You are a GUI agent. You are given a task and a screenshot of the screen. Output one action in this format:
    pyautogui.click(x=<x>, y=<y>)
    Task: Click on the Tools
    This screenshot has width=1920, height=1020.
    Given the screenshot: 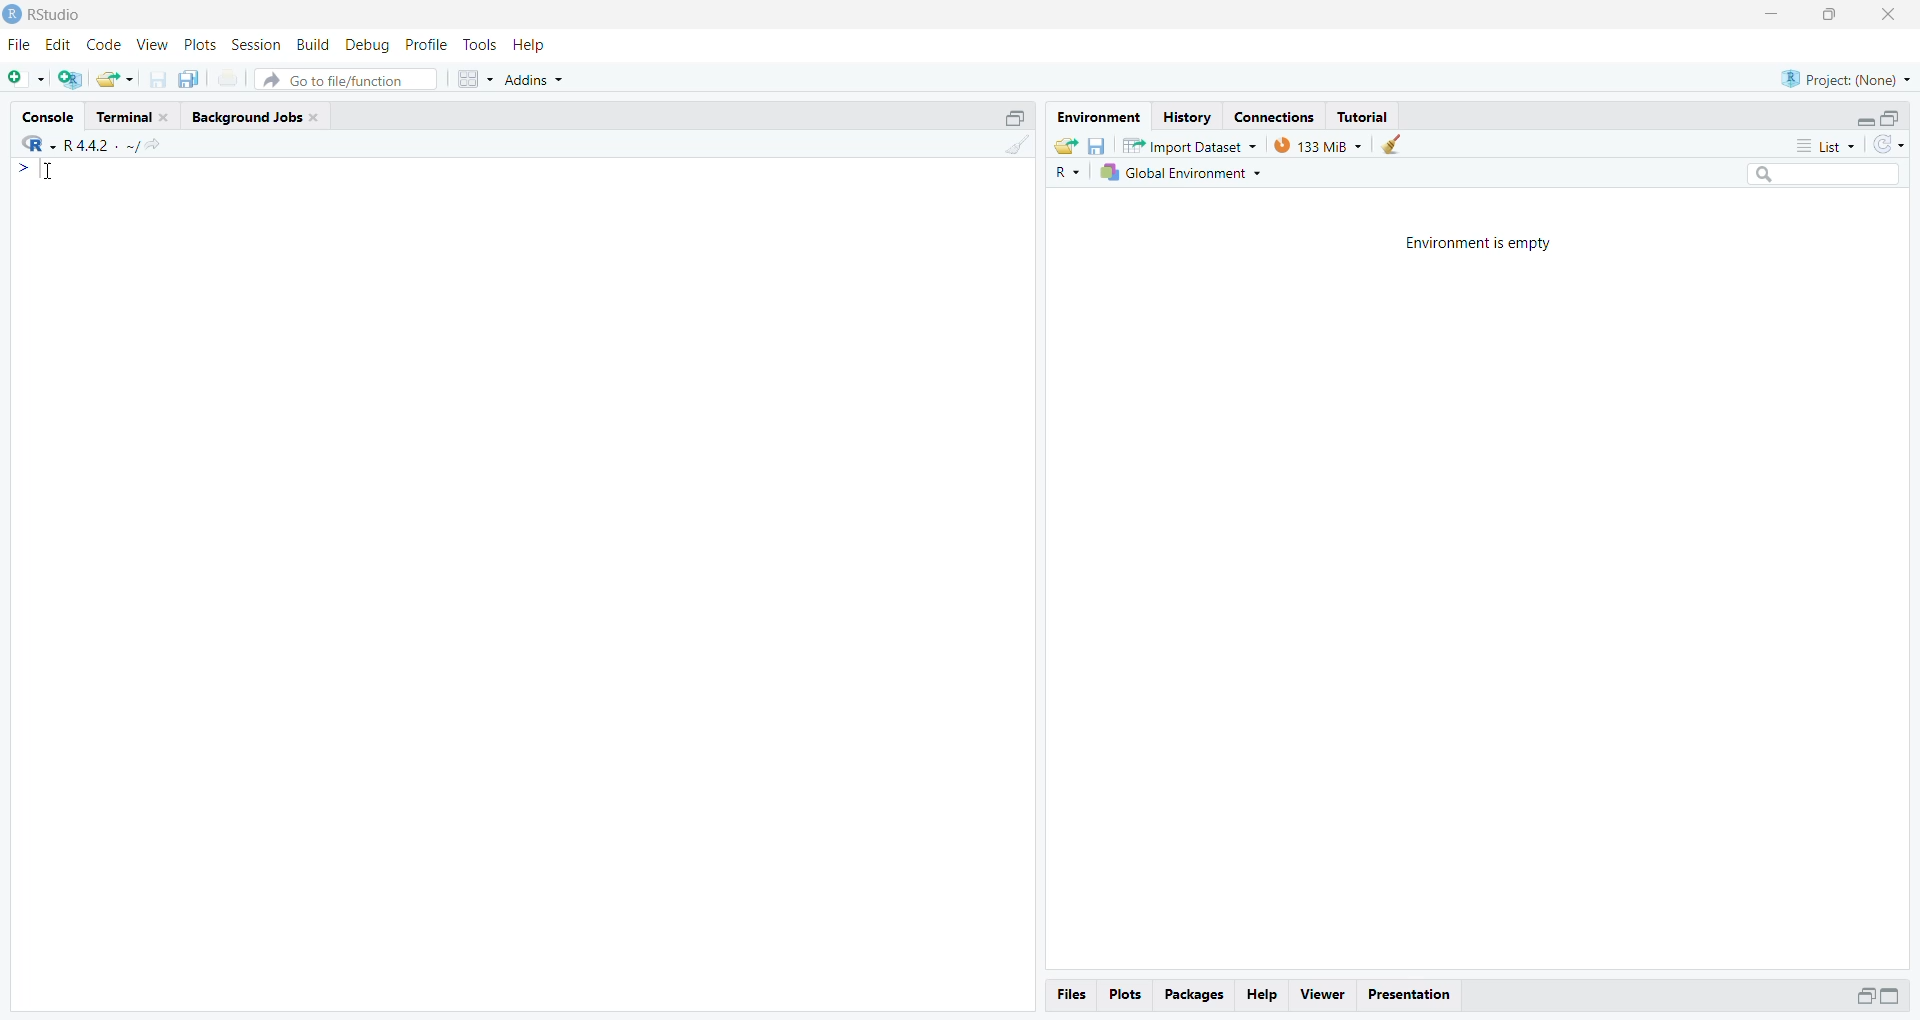 What is the action you would take?
    pyautogui.click(x=480, y=44)
    